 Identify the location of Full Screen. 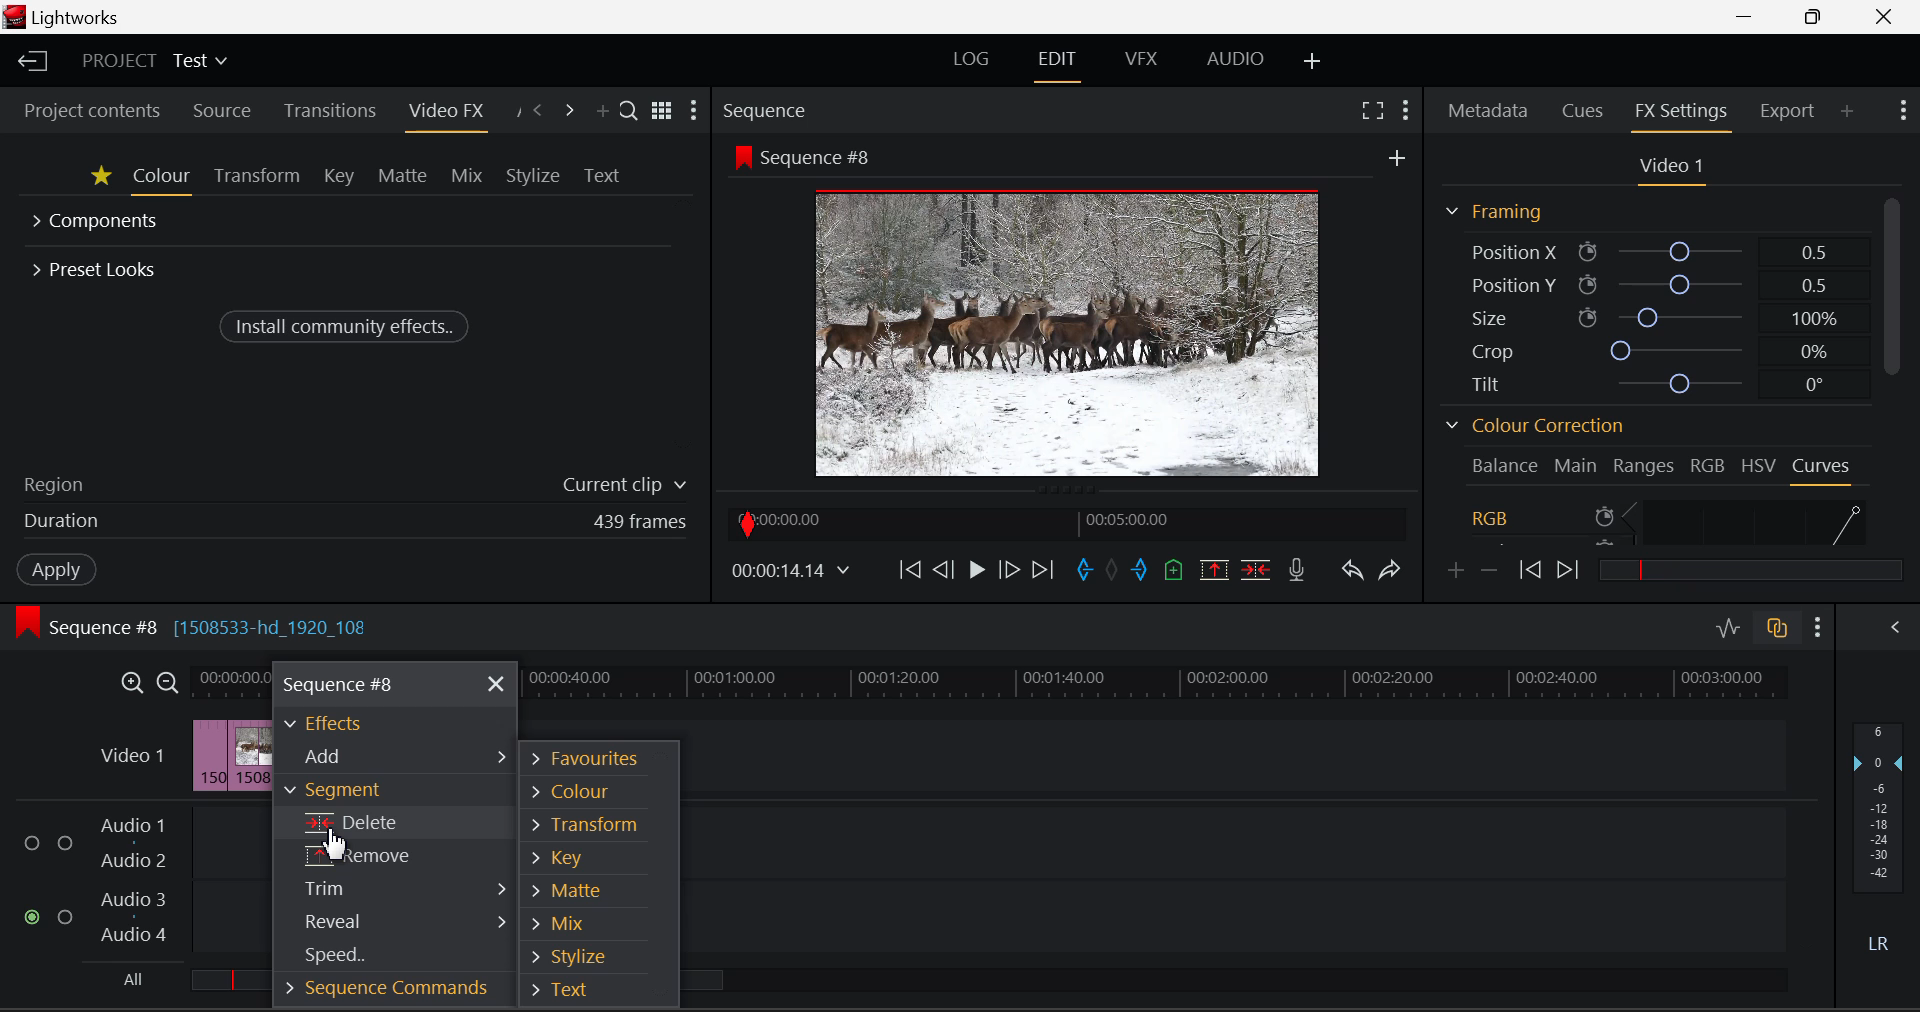
(1372, 113).